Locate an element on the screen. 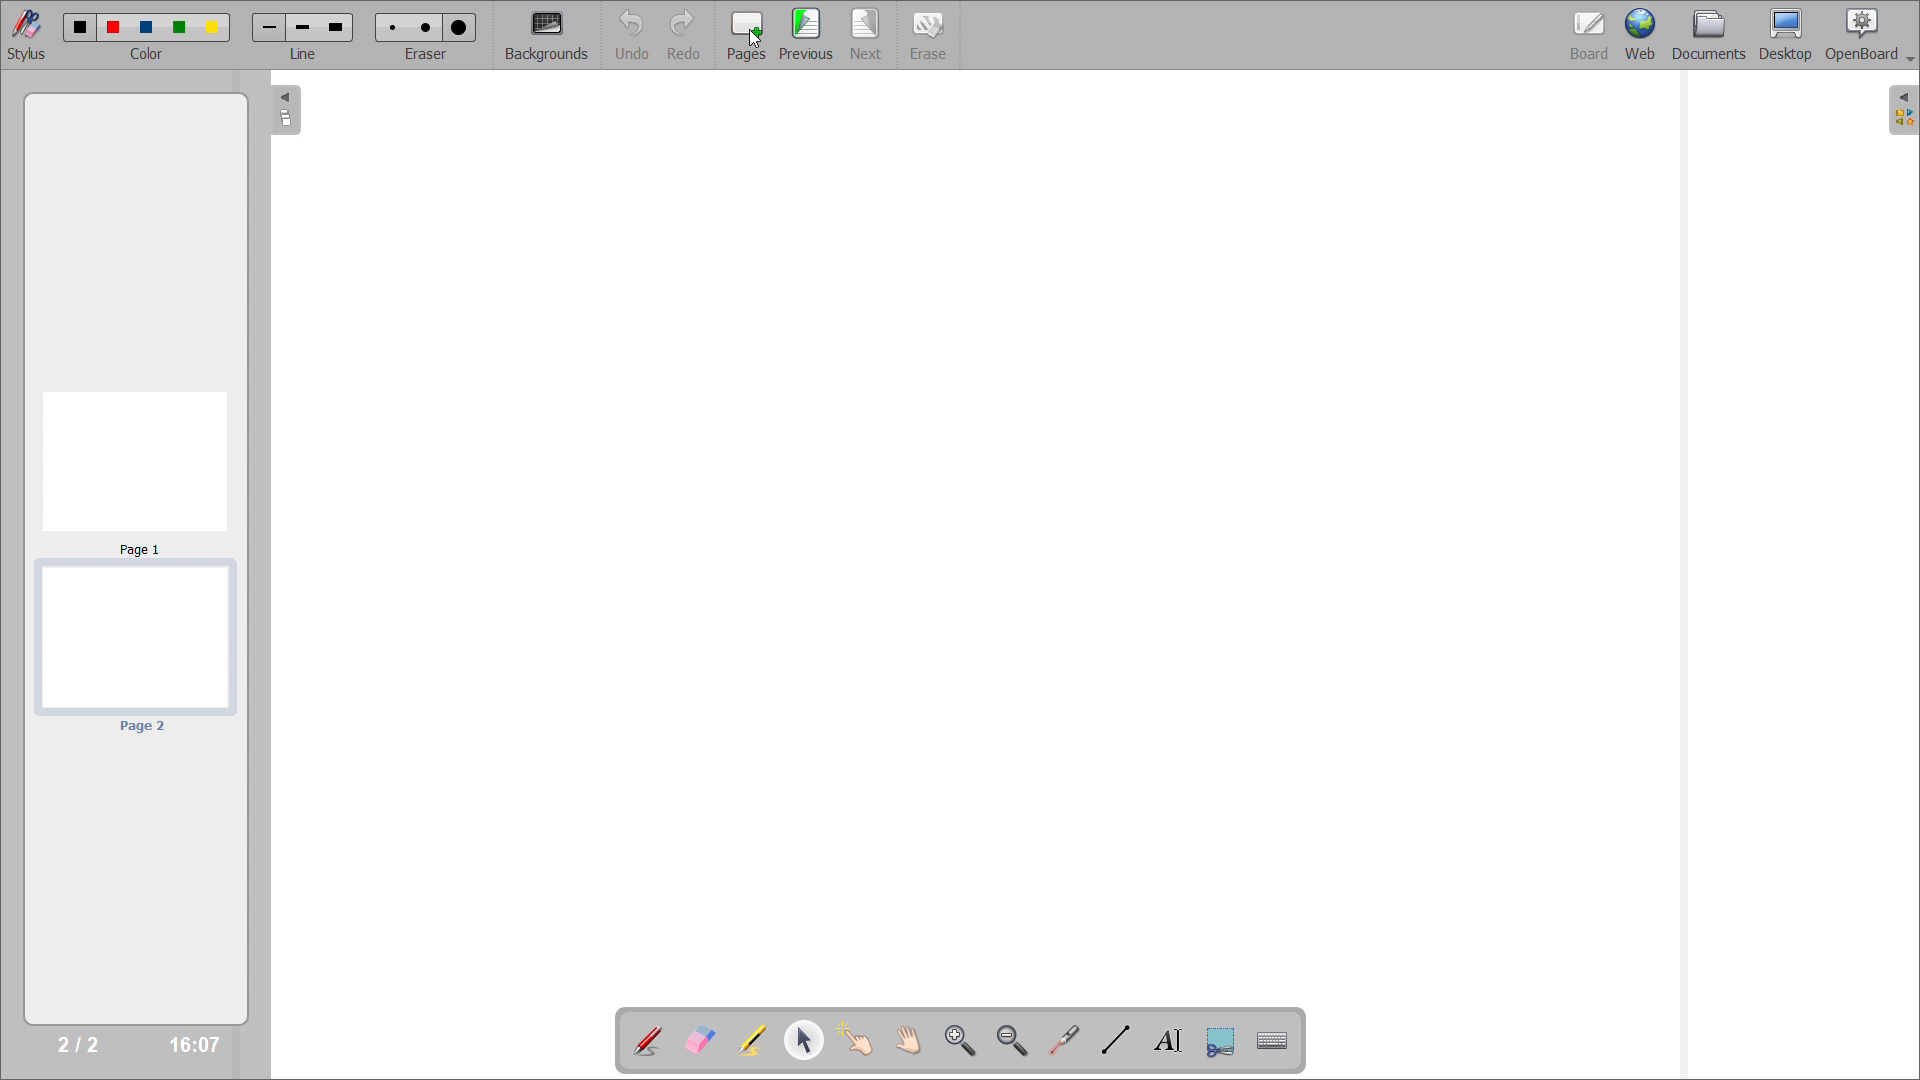 This screenshot has width=1920, height=1080. board is located at coordinates (1588, 35).